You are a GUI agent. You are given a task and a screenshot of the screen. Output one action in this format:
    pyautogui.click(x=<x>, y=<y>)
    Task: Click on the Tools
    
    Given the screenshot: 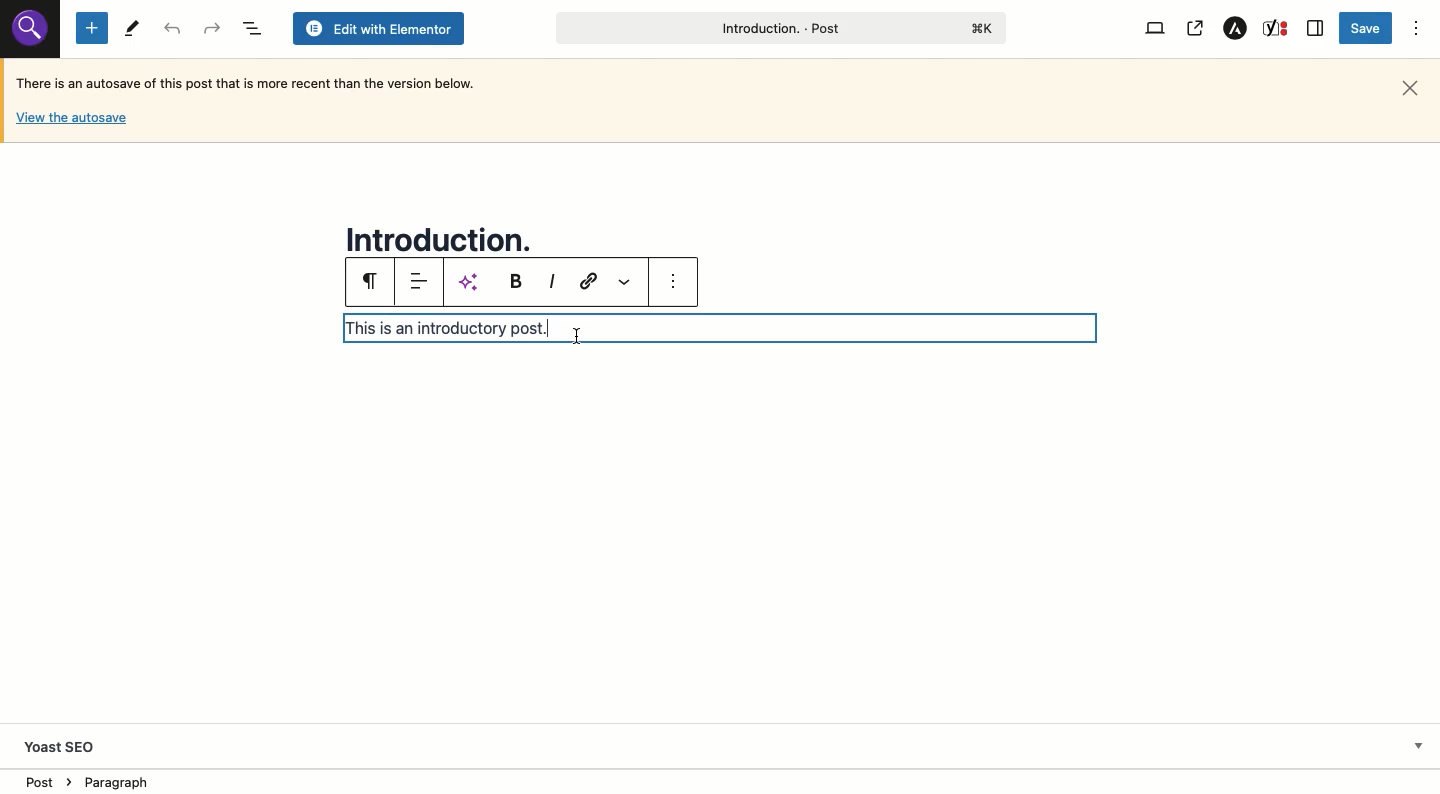 What is the action you would take?
    pyautogui.click(x=131, y=29)
    